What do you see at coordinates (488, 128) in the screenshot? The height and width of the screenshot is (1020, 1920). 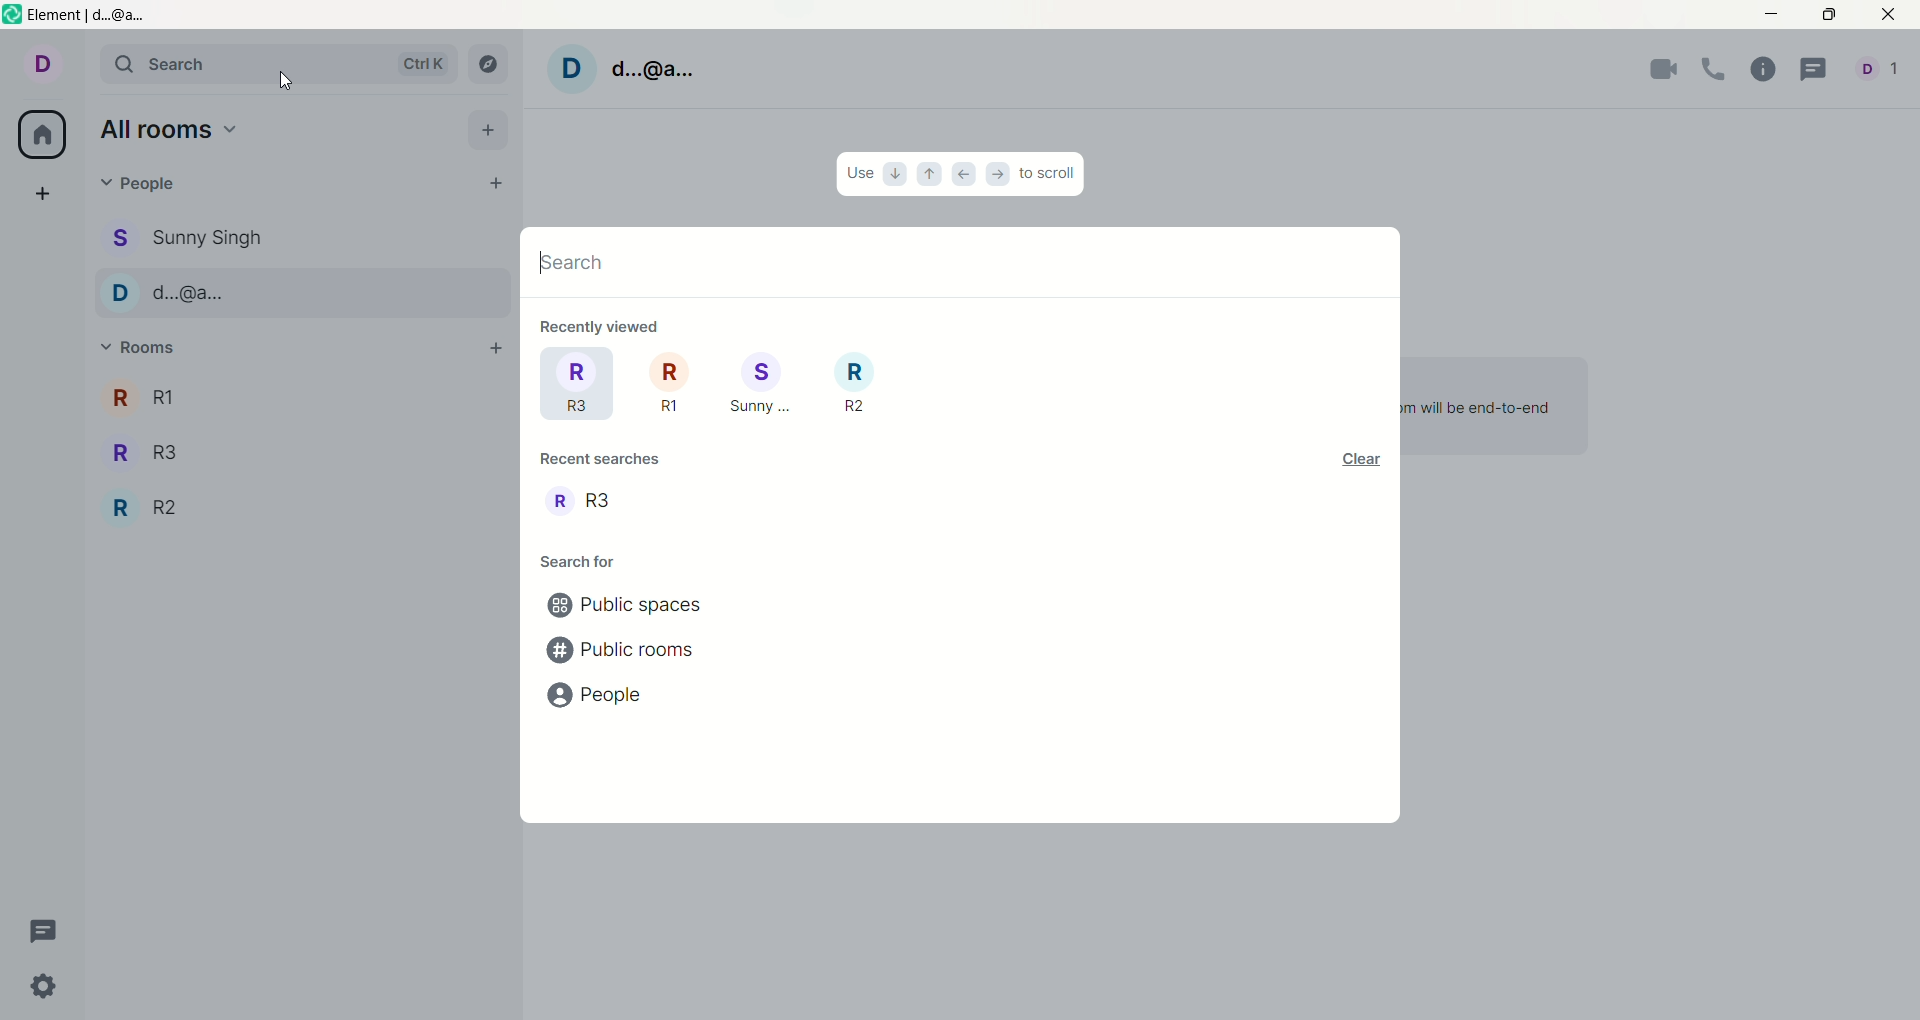 I see `add` at bounding box center [488, 128].